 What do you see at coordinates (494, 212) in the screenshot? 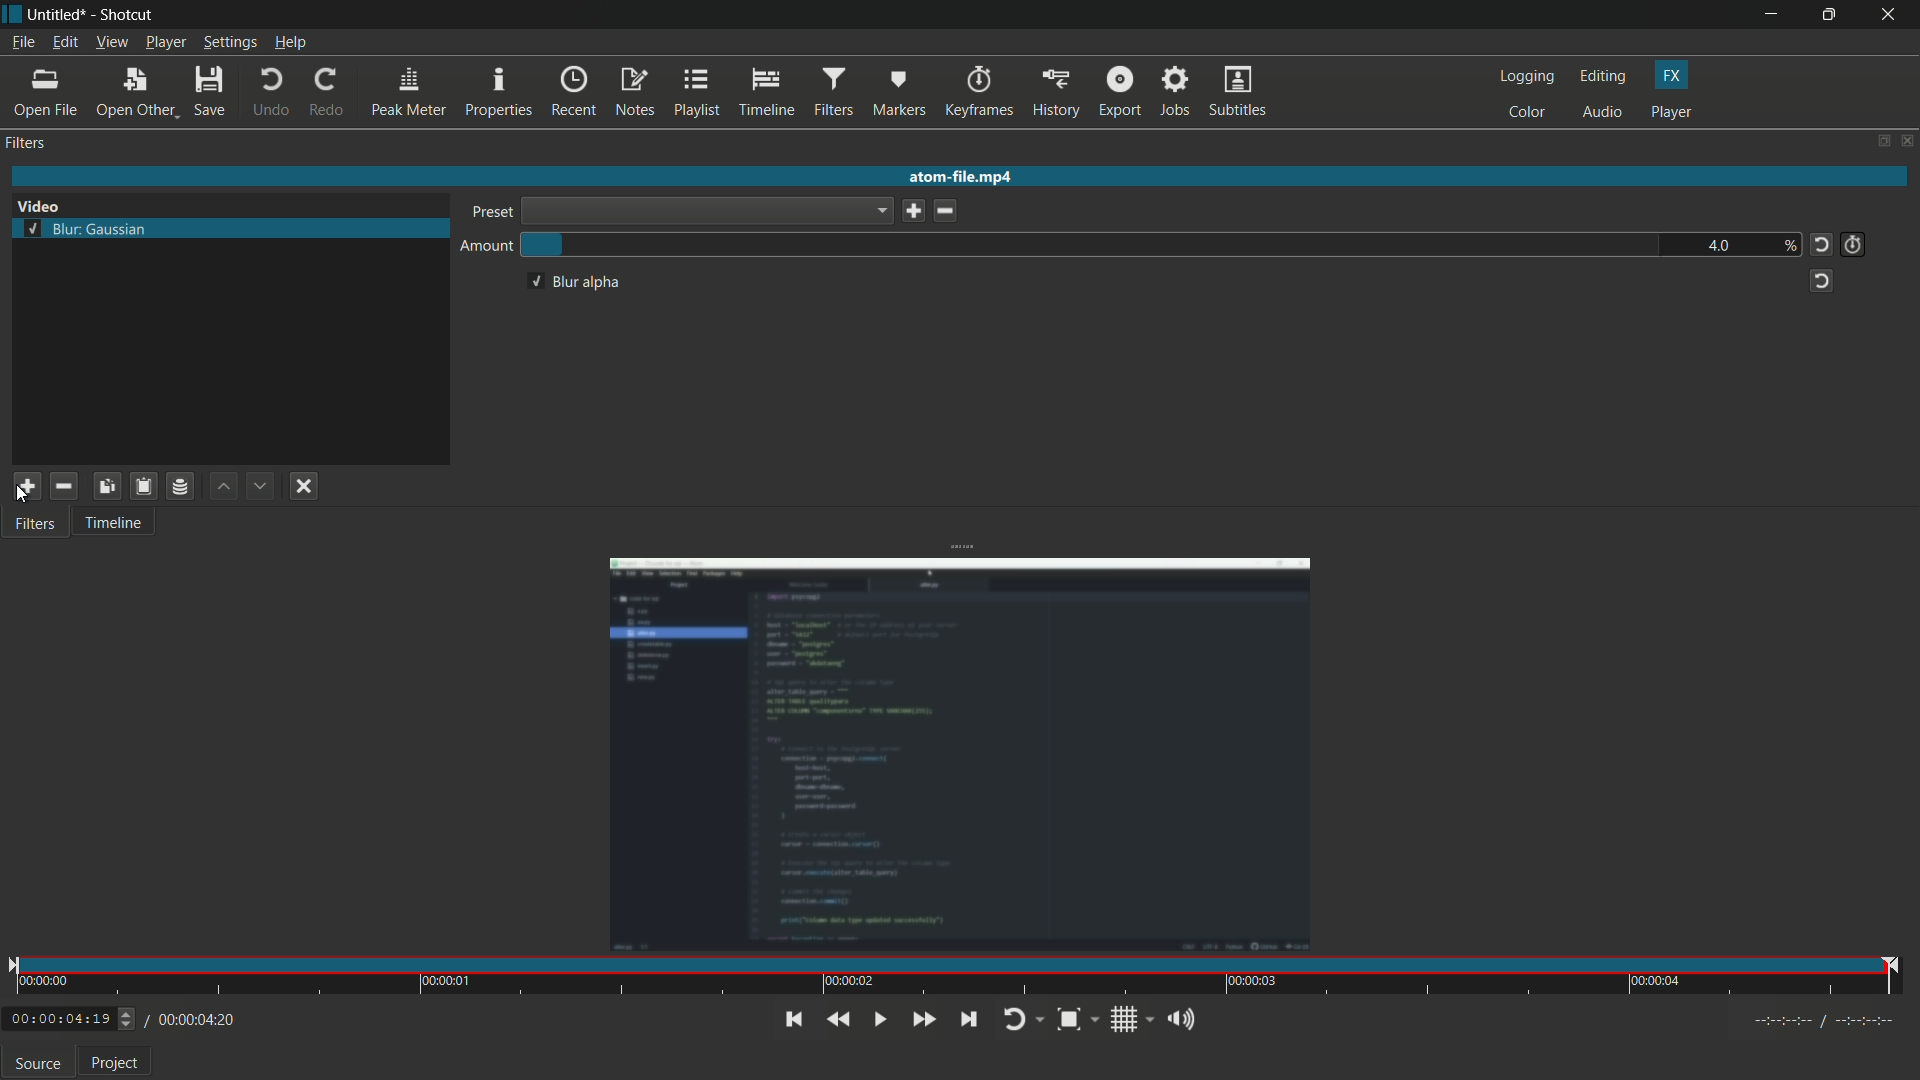
I see `preset` at bounding box center [494, 212].